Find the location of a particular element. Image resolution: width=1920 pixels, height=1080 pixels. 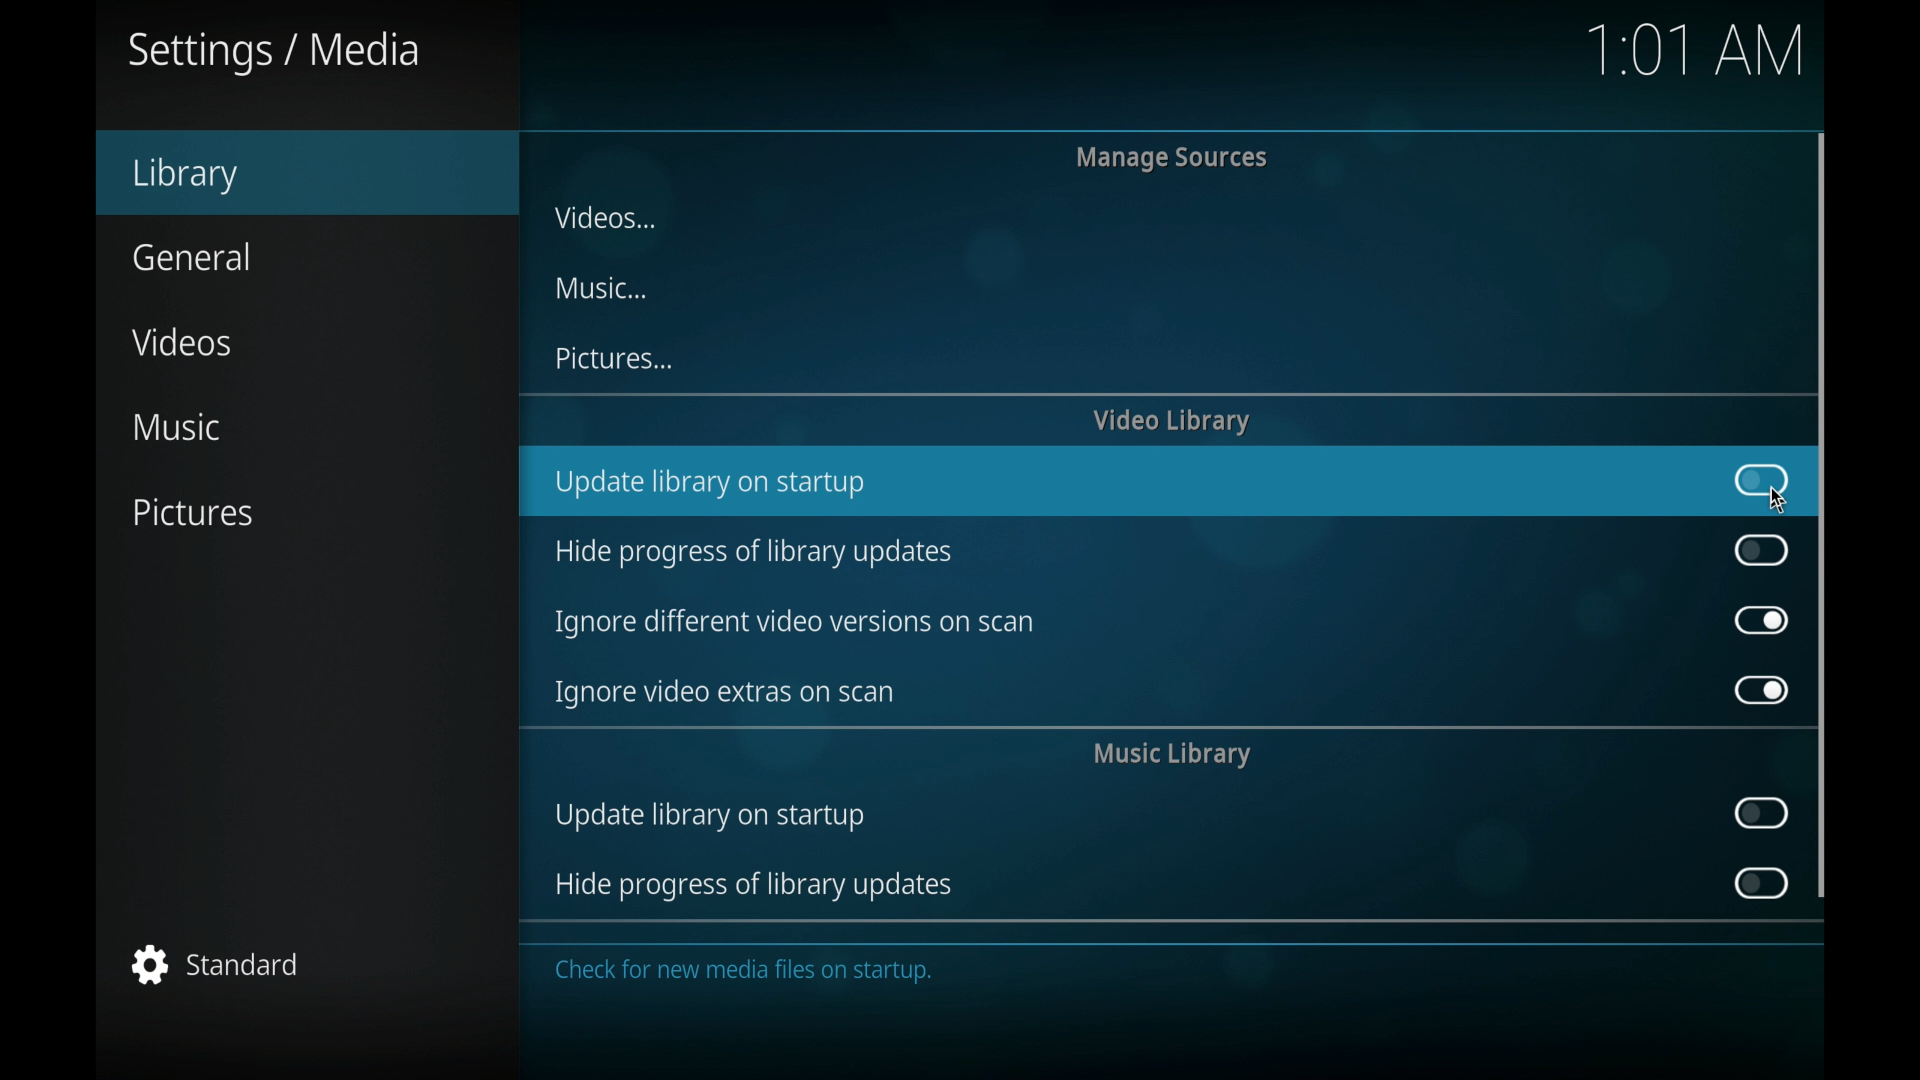

video library is located at coordinates (1171, 421).